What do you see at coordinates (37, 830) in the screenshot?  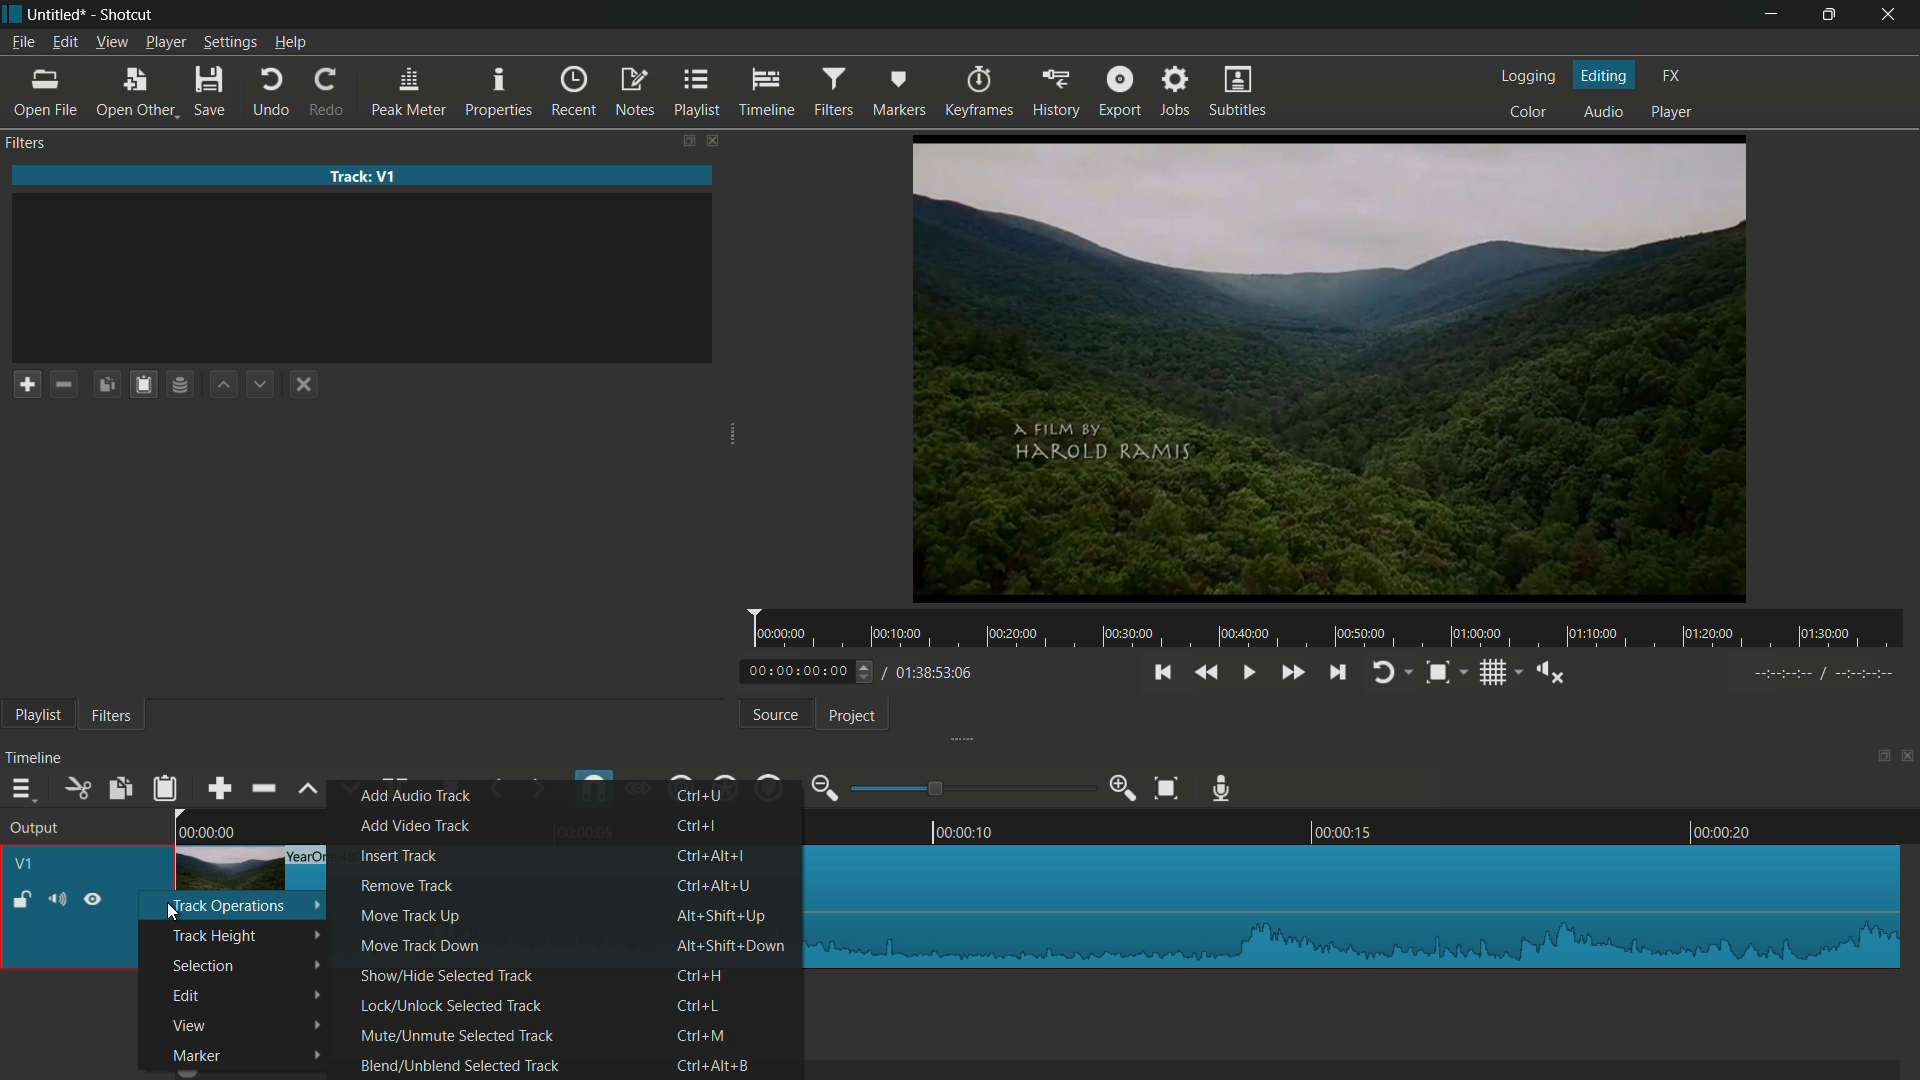 I see `output` at bounding box center [37, 830].